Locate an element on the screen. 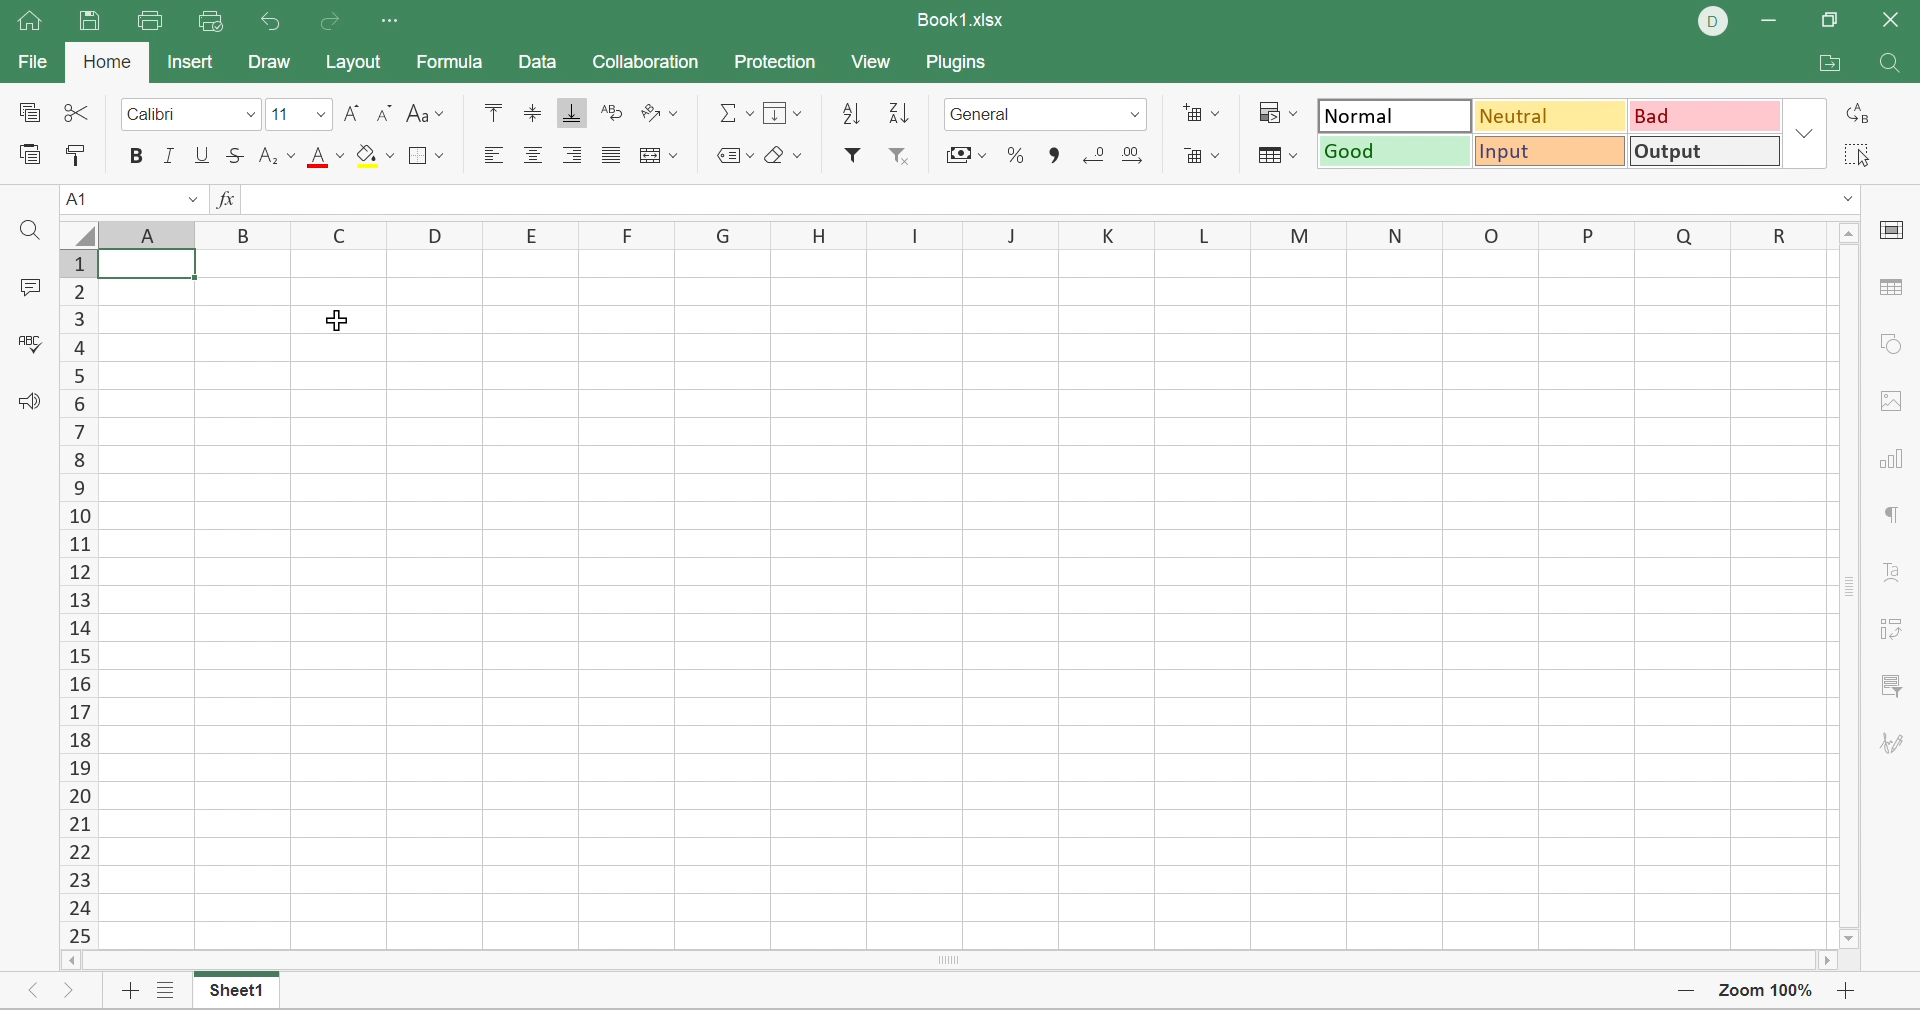  paragraph settings is located at coordinates (1899, 520).